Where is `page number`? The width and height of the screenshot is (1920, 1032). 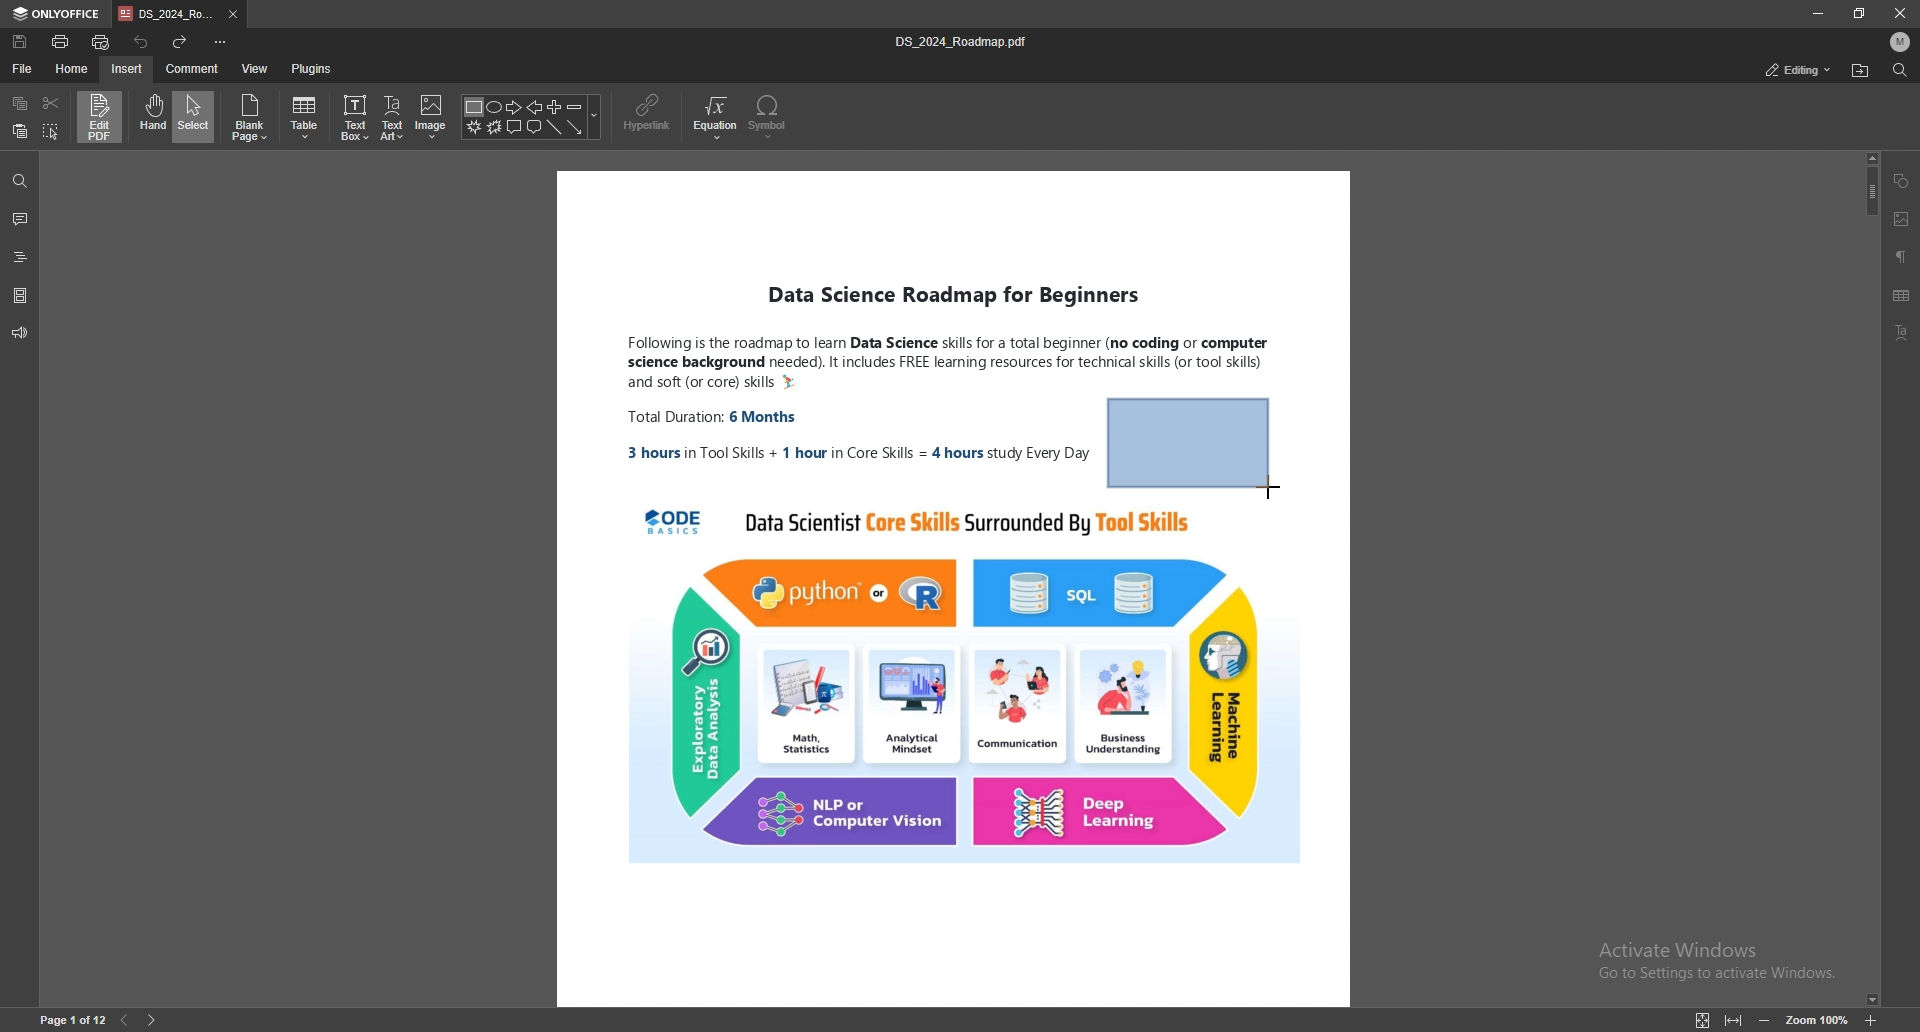
page number is located at coordinates (73, 1020).